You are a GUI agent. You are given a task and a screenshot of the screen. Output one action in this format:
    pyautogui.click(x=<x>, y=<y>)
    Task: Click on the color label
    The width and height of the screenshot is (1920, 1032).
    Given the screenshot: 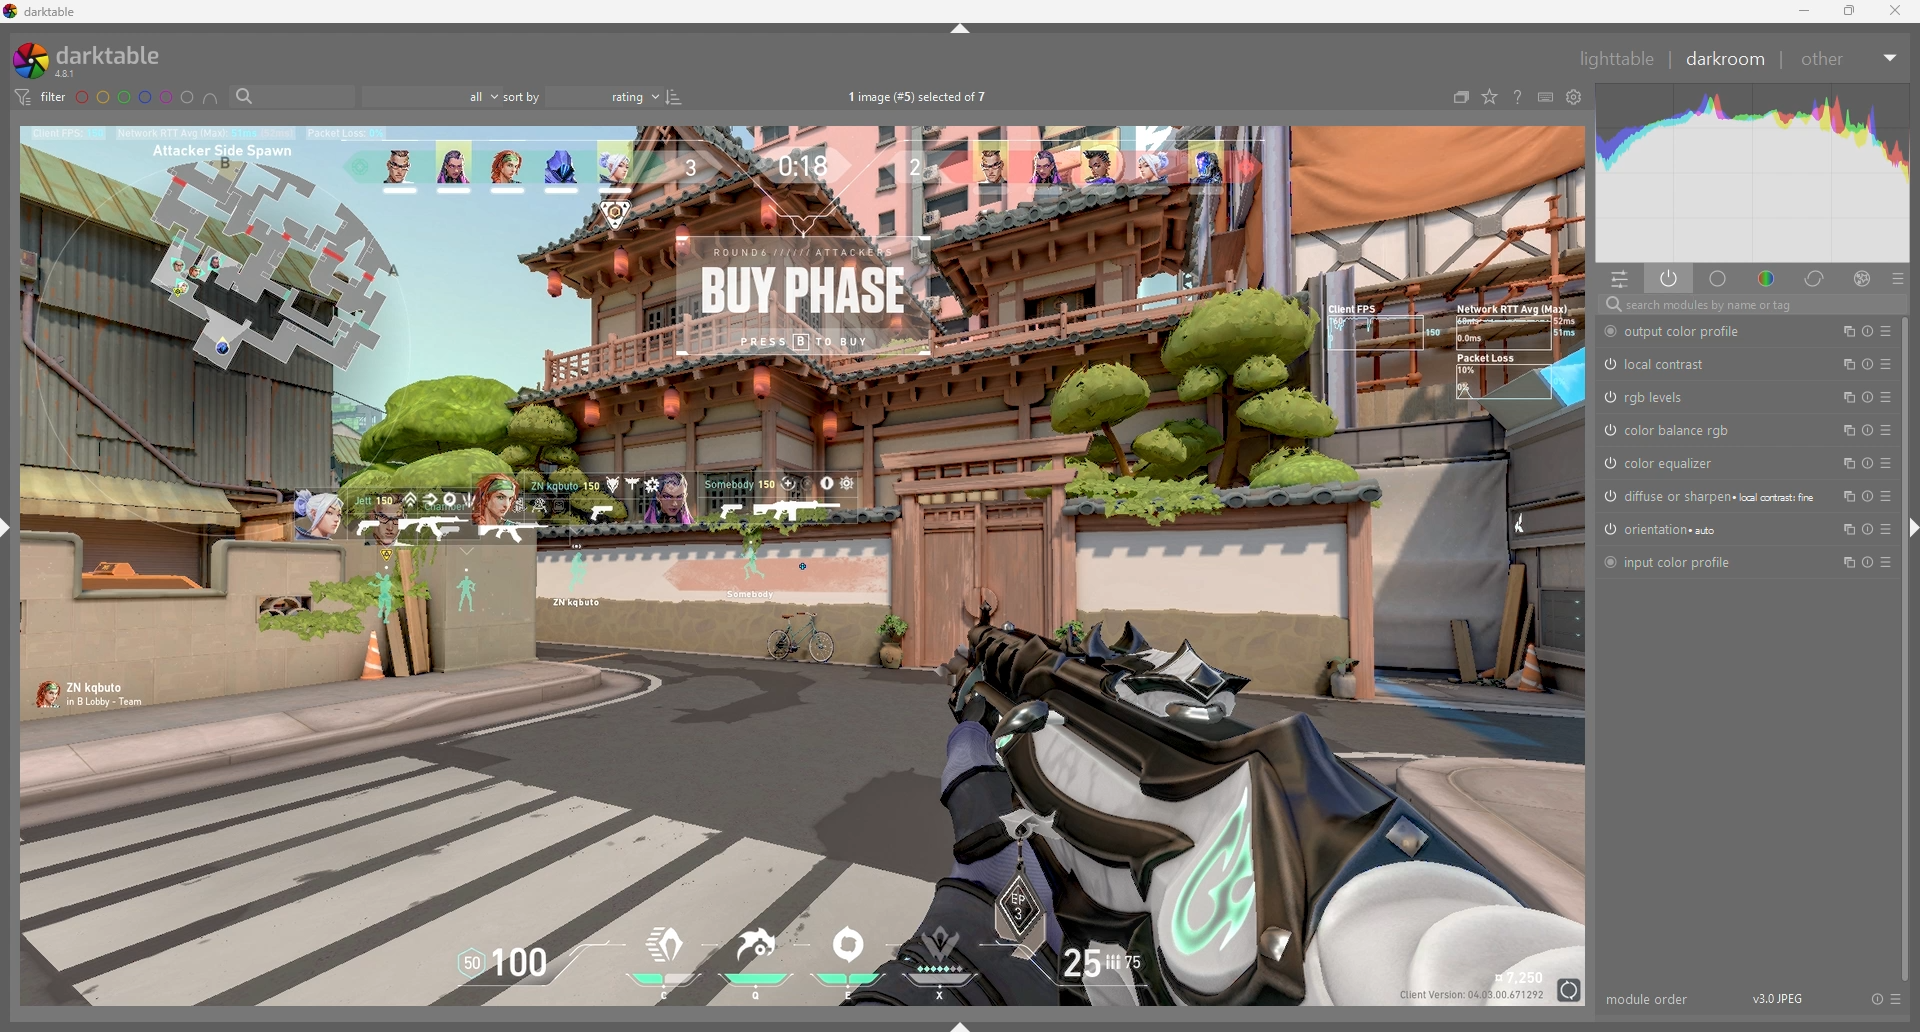 What is the action you would take?
    pyautogui.click(x=134, y=97)
    